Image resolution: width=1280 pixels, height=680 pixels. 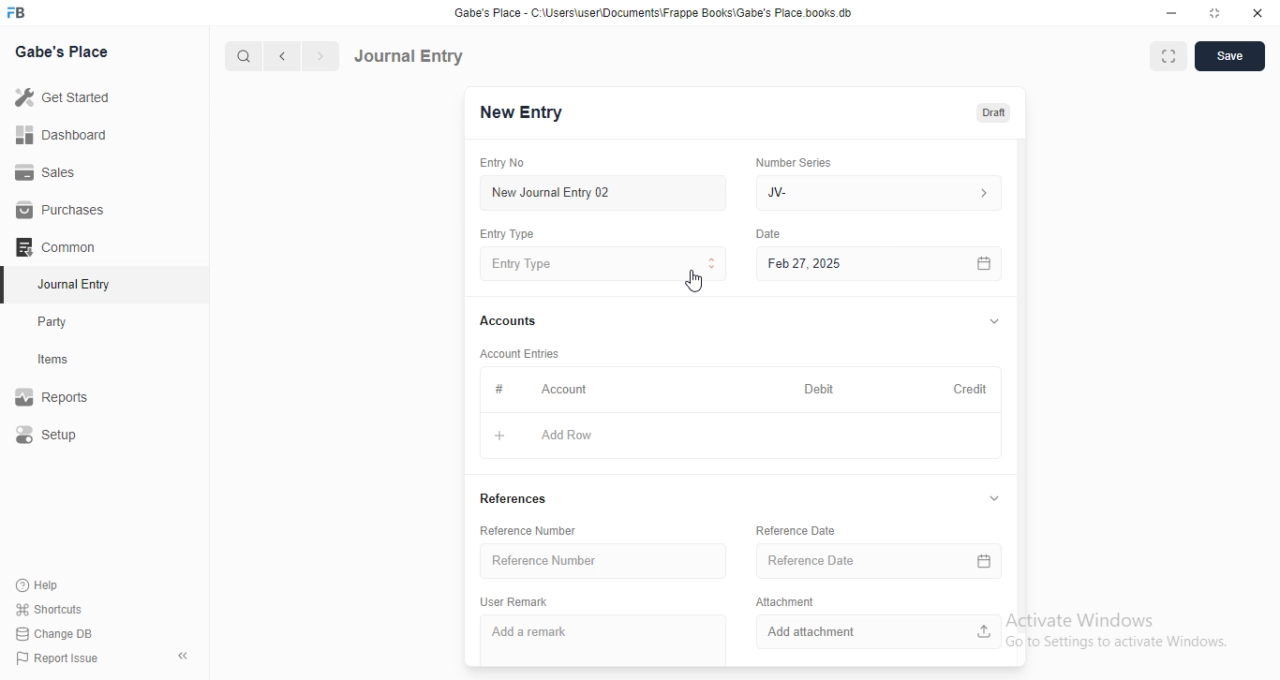 What do you see at coordinates (506, 434) in the screenshot?
I see `Add` at bounding box center [506, 434].